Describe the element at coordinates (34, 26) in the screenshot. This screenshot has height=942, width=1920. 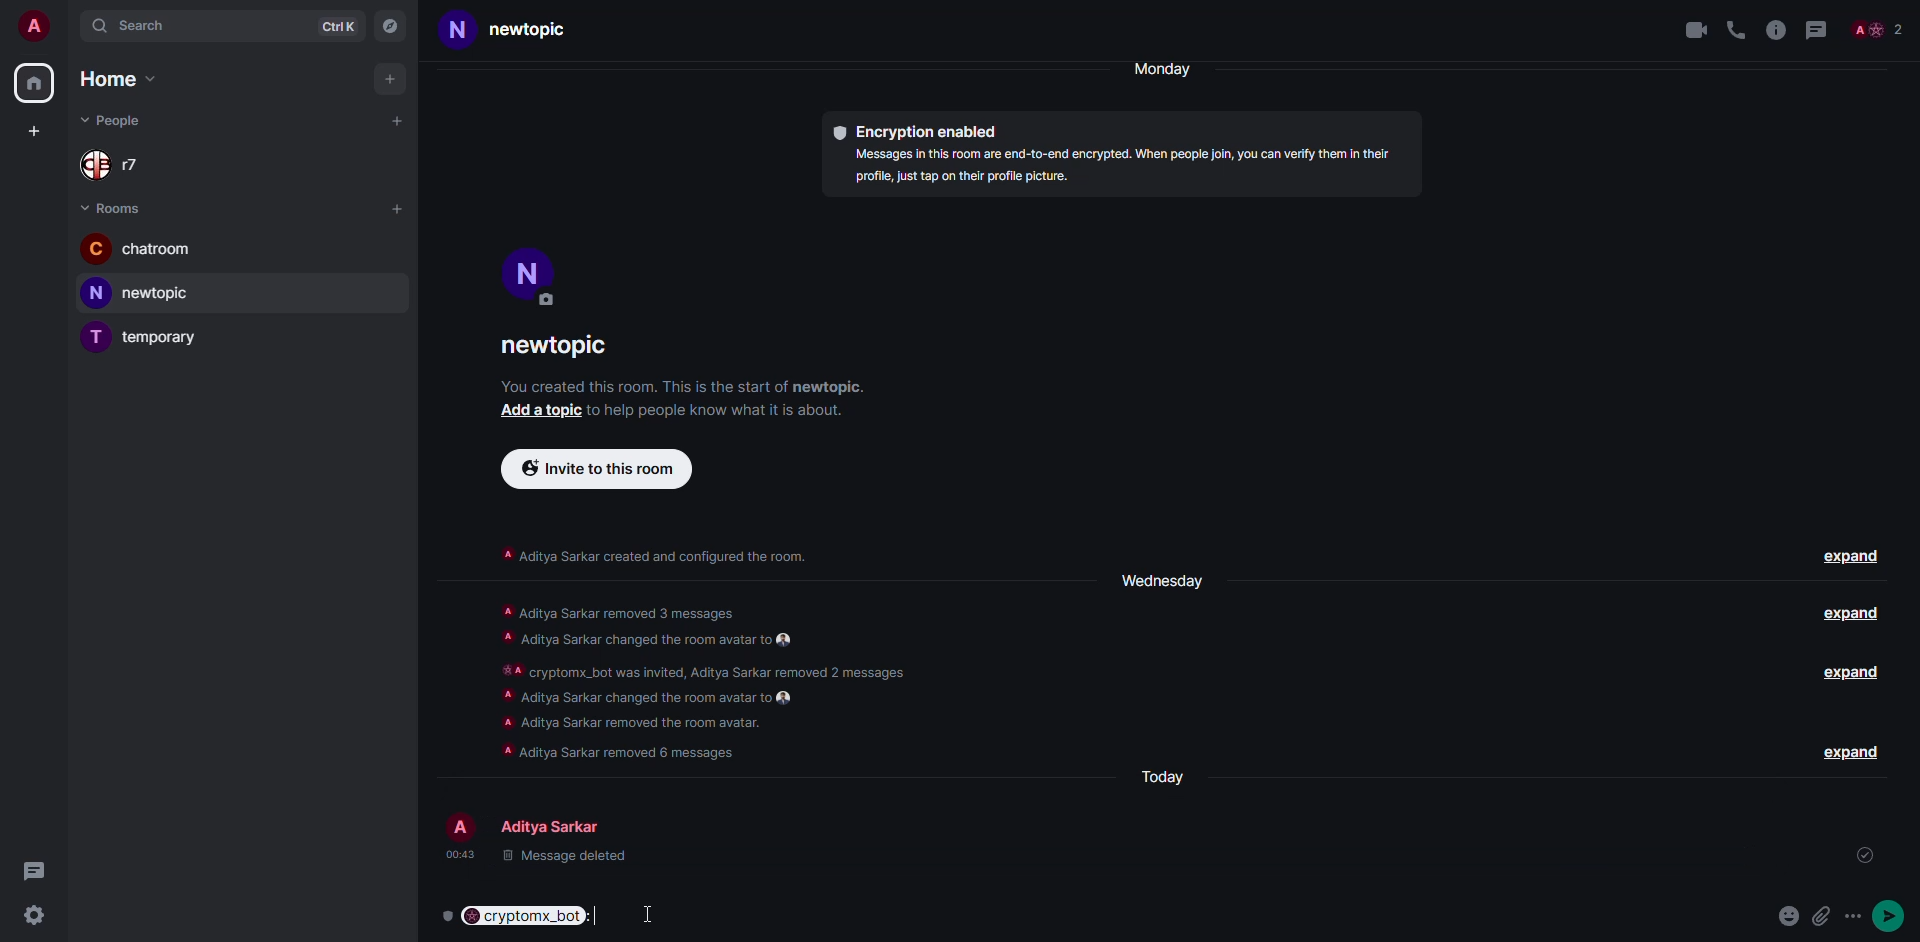
I see `profile` at that location.